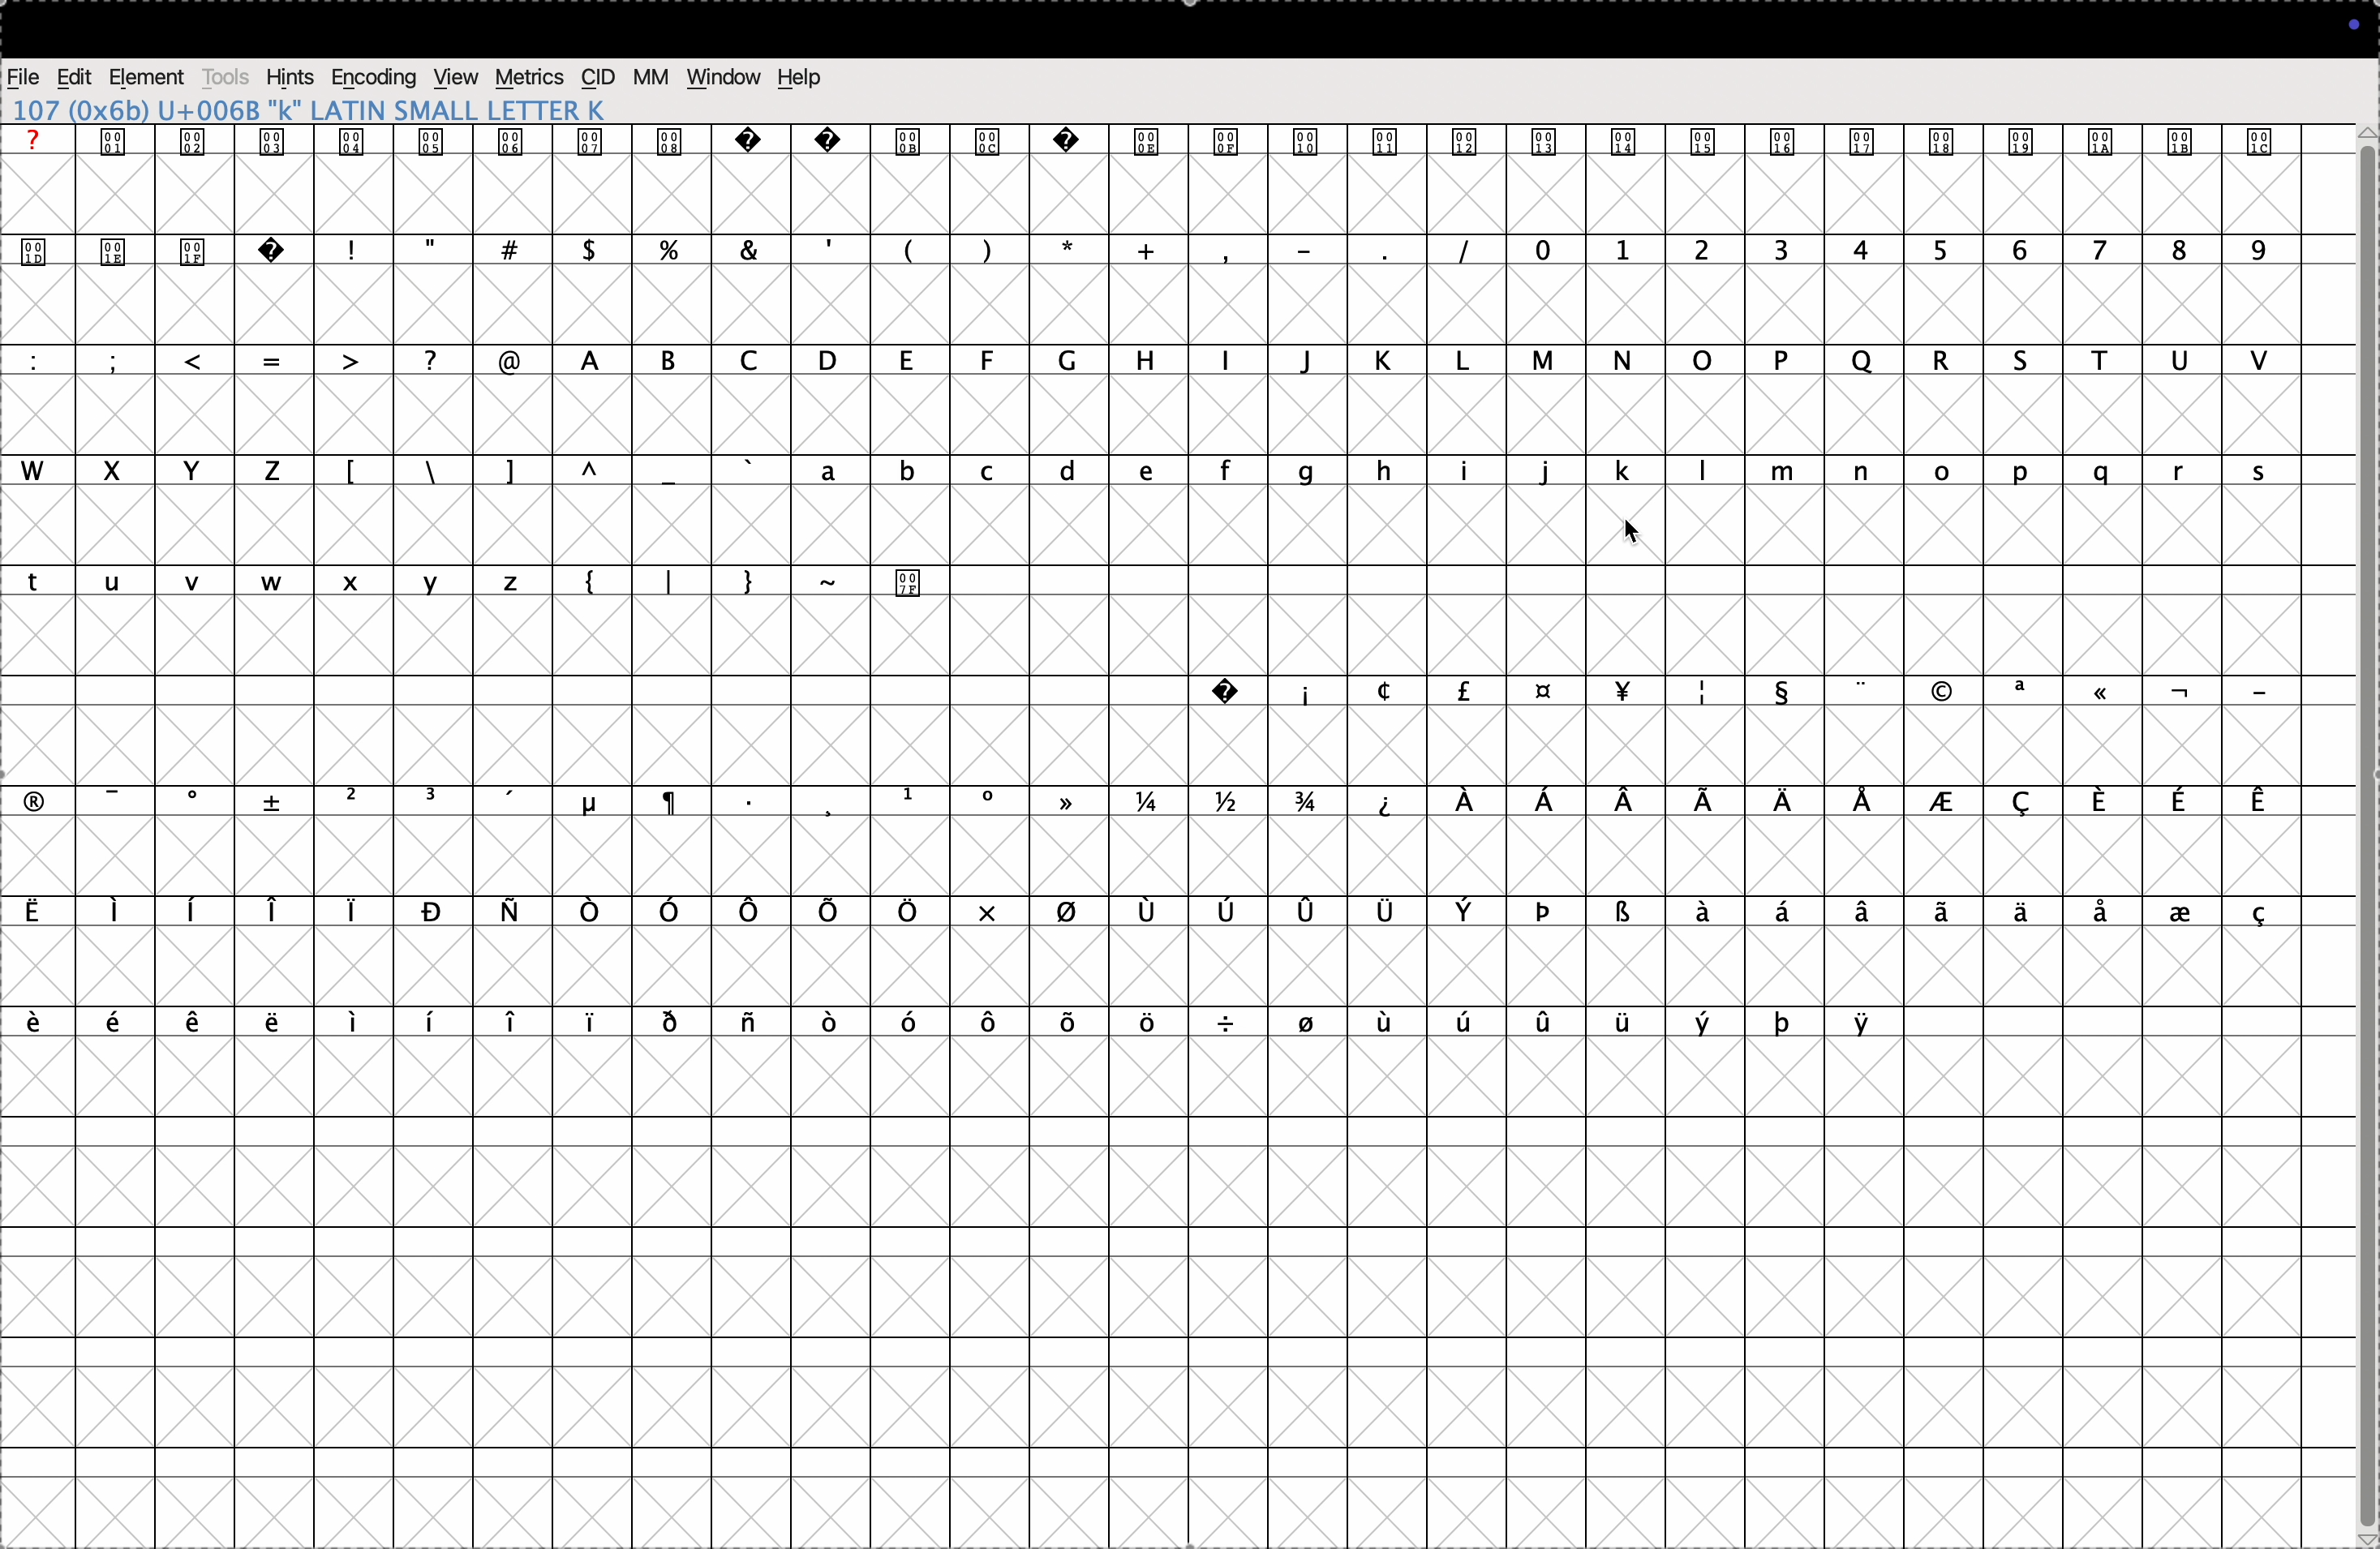 The height and width of the screenshot is (1549, 2380). What do you see at coordinates (677, 248) in the screenshot?
I see `%` at bounding box center [677, 248].